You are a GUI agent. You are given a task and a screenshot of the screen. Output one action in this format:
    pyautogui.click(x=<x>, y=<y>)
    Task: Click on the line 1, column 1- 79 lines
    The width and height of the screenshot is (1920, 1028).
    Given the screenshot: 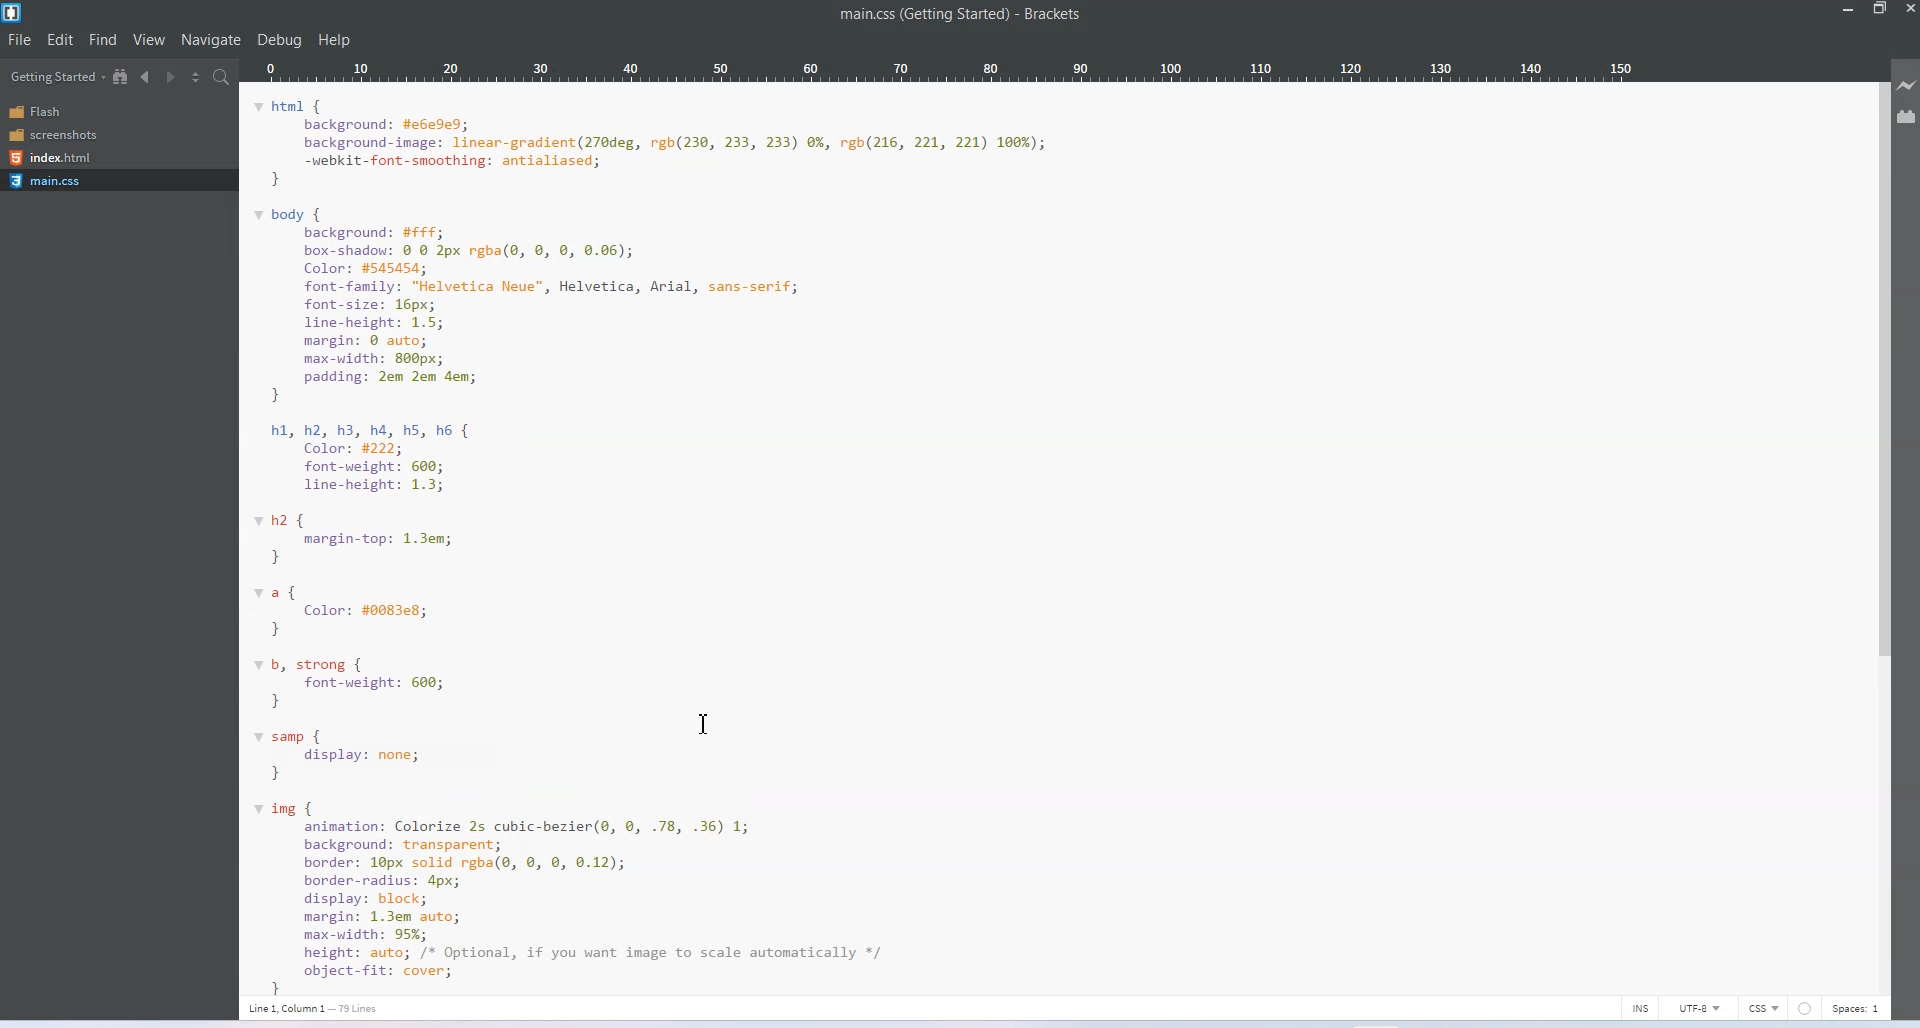 What is the action you would take?
    pyautogui.click(x=308, y=1007)
    